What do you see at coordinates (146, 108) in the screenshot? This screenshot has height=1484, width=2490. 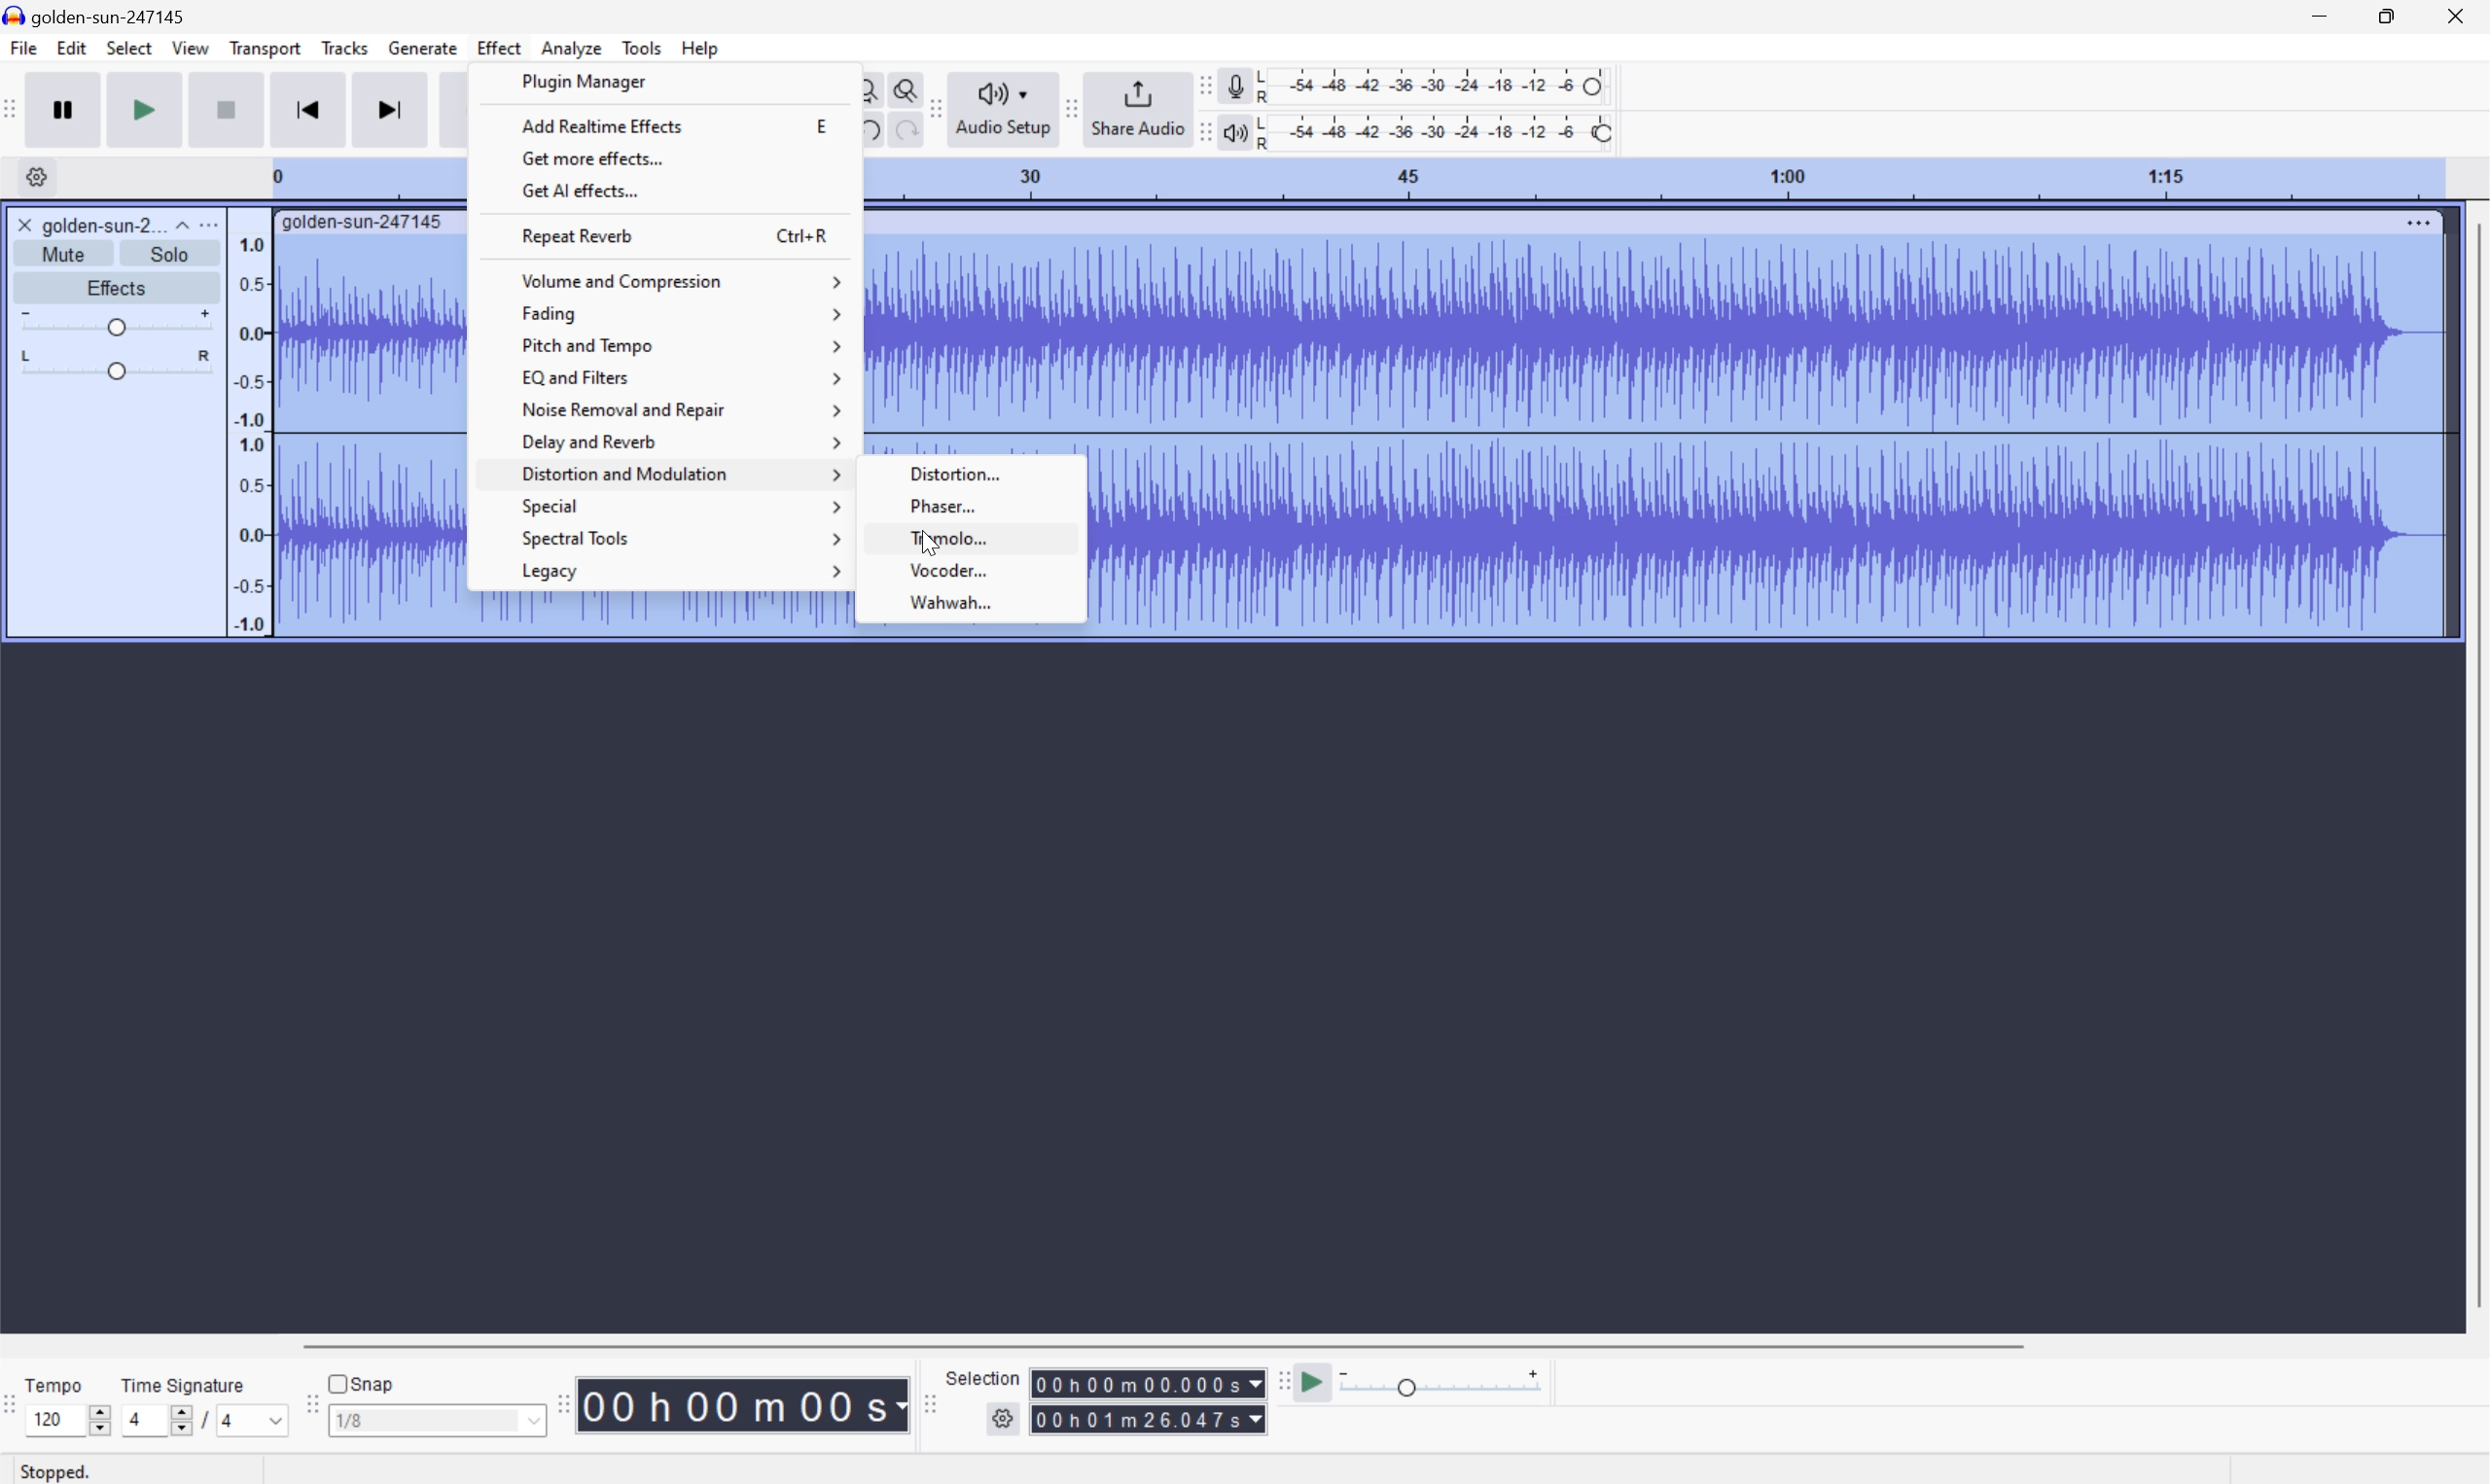 I see `Play` at bounding box center [146, 108].